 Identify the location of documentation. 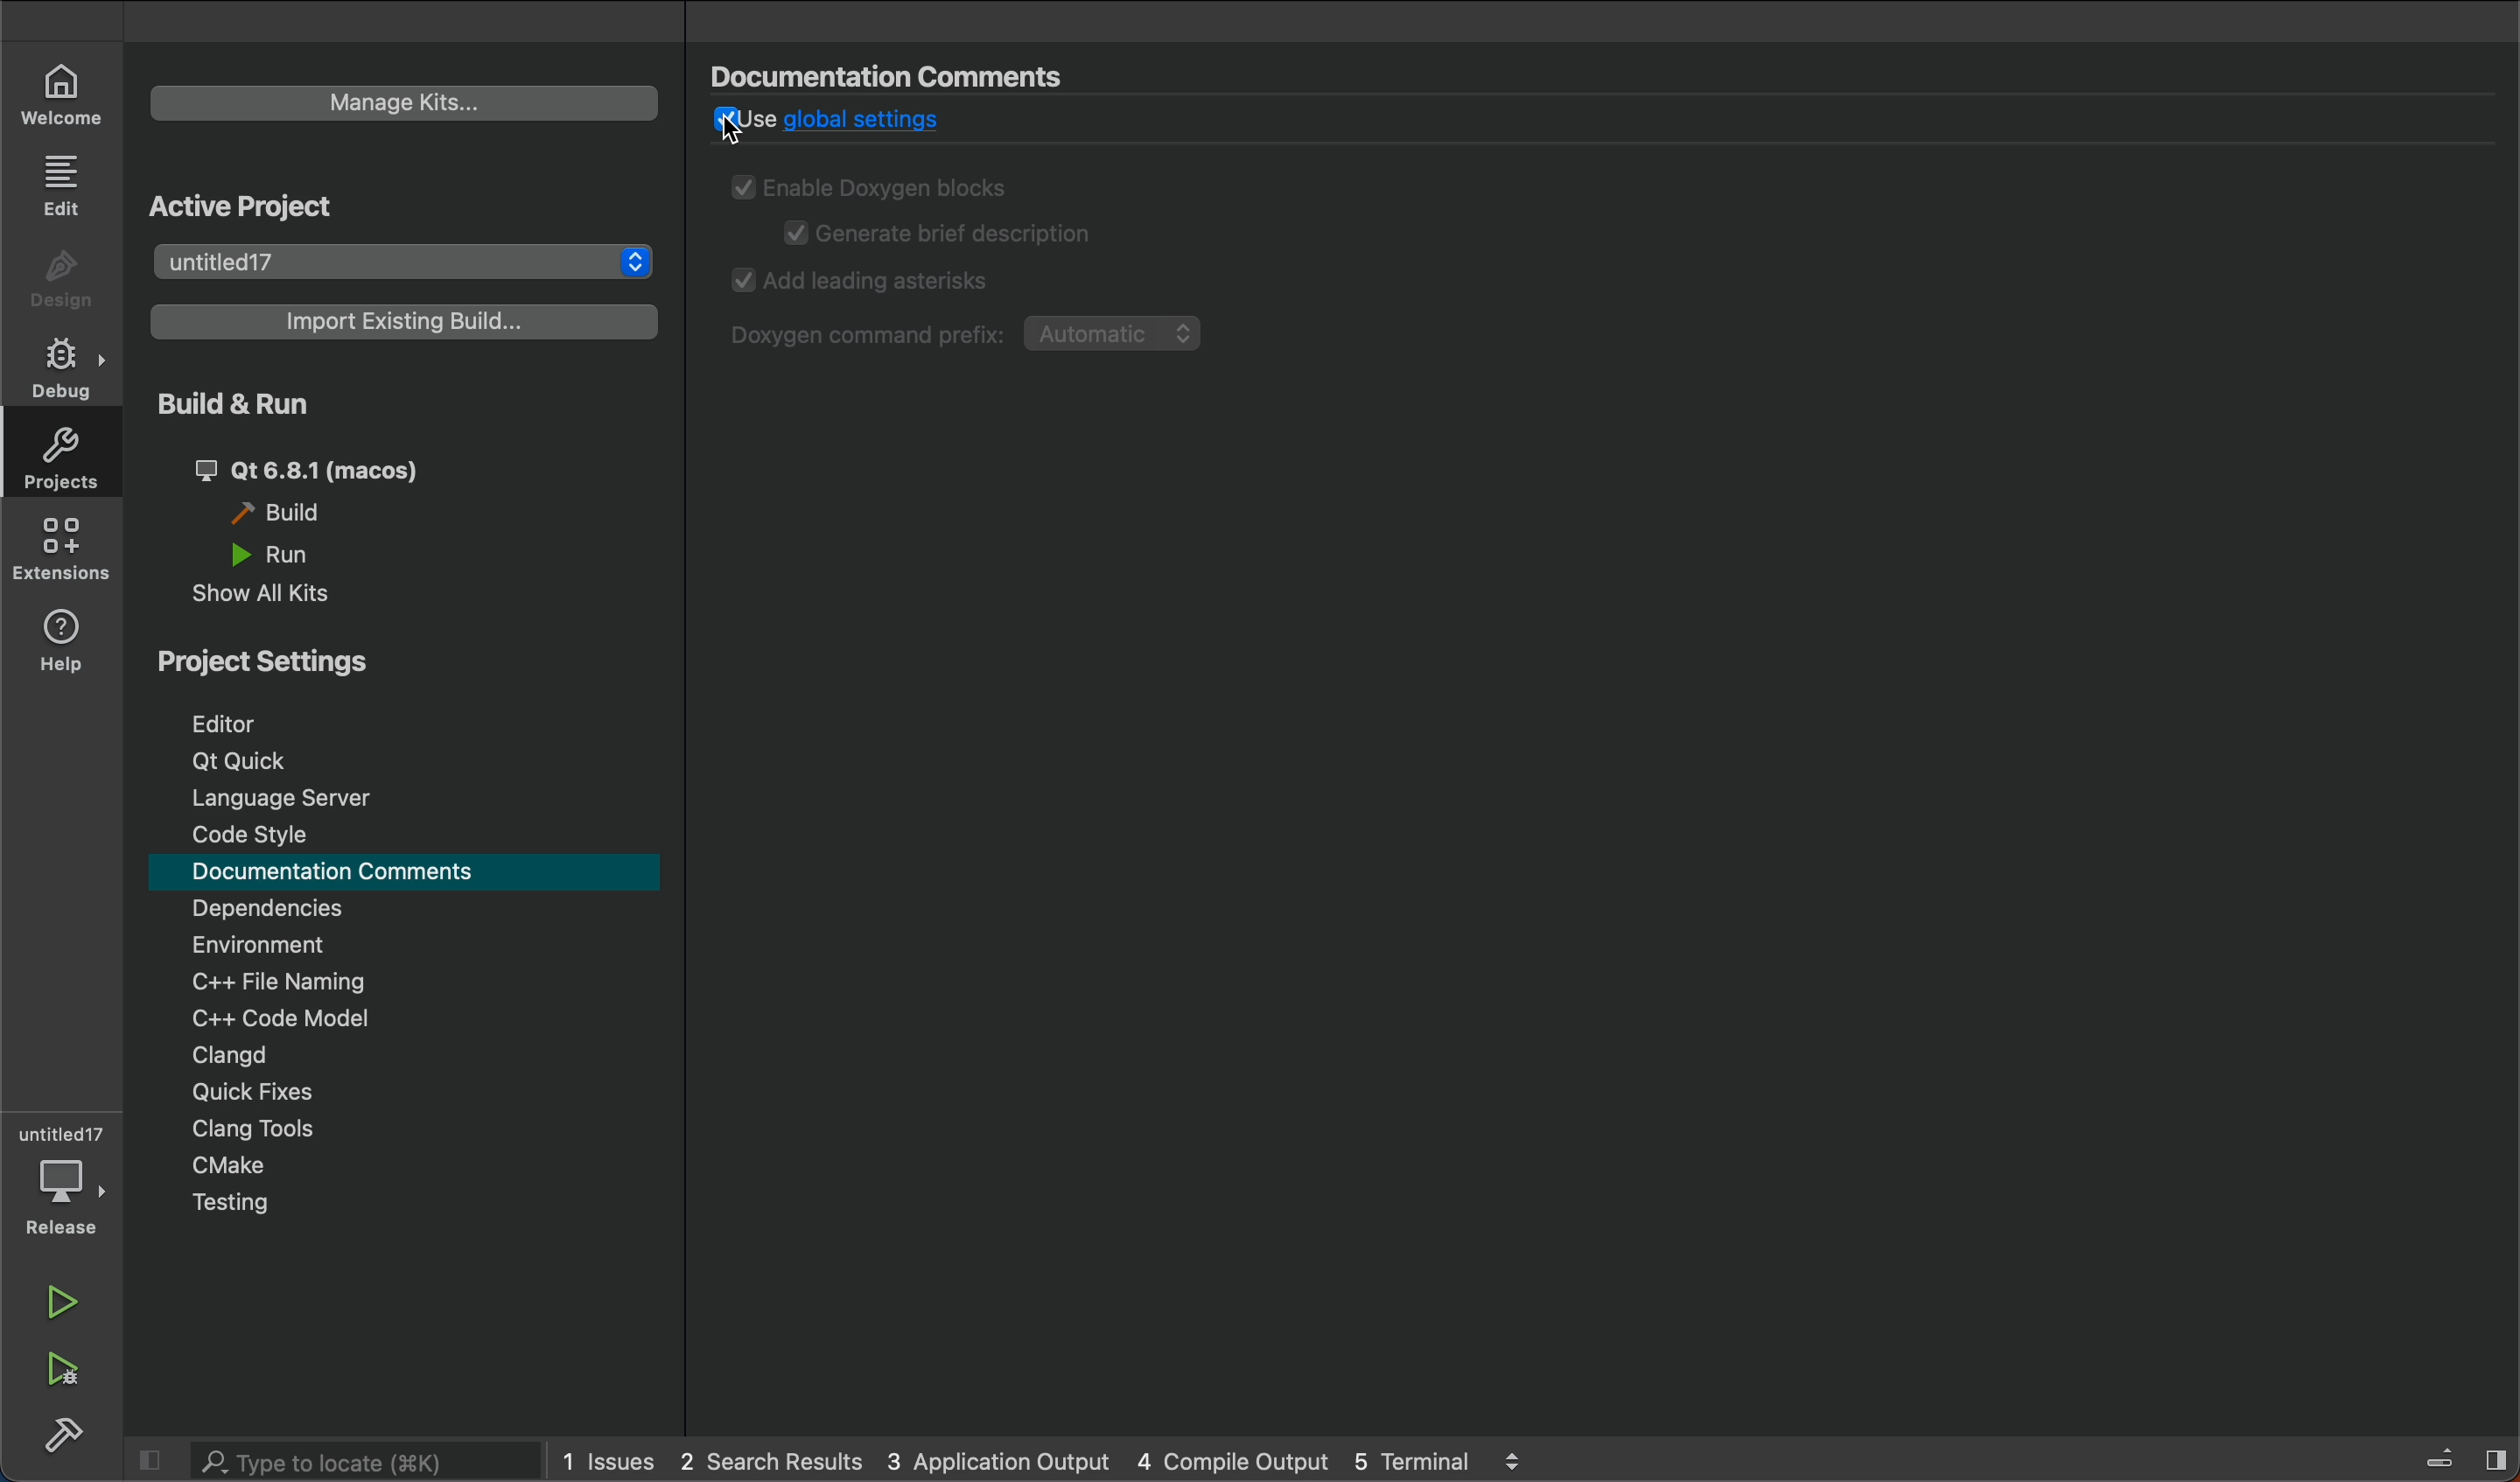
(345, 873).